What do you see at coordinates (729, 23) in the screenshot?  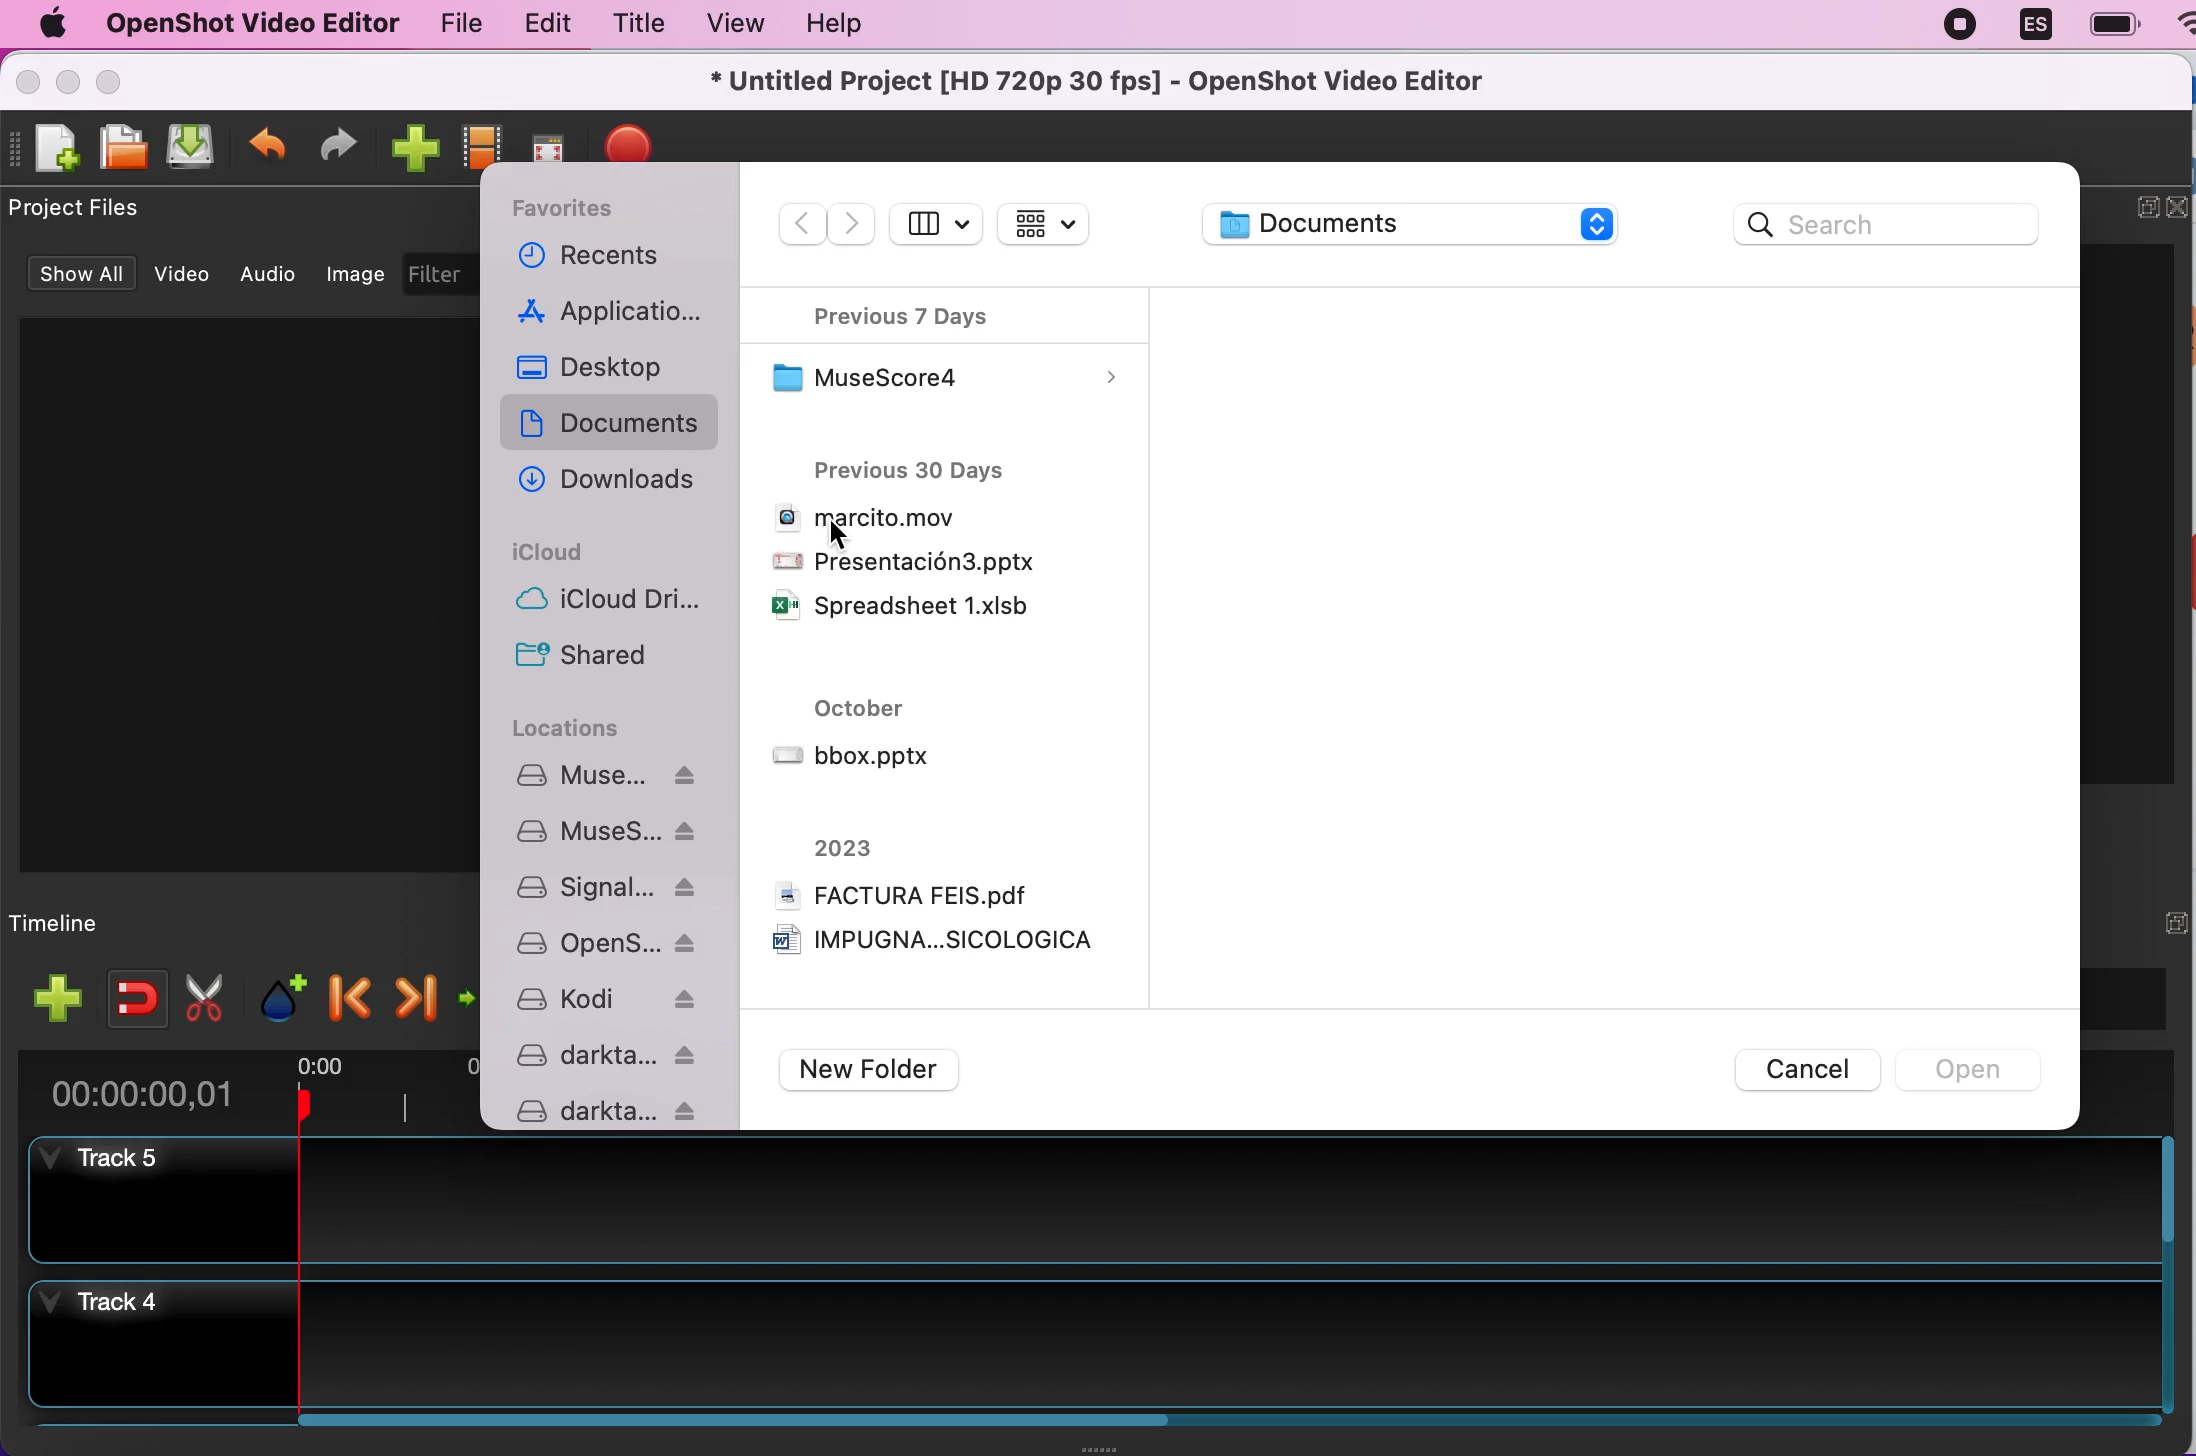 I see `view` at bounding box center [729, 23].